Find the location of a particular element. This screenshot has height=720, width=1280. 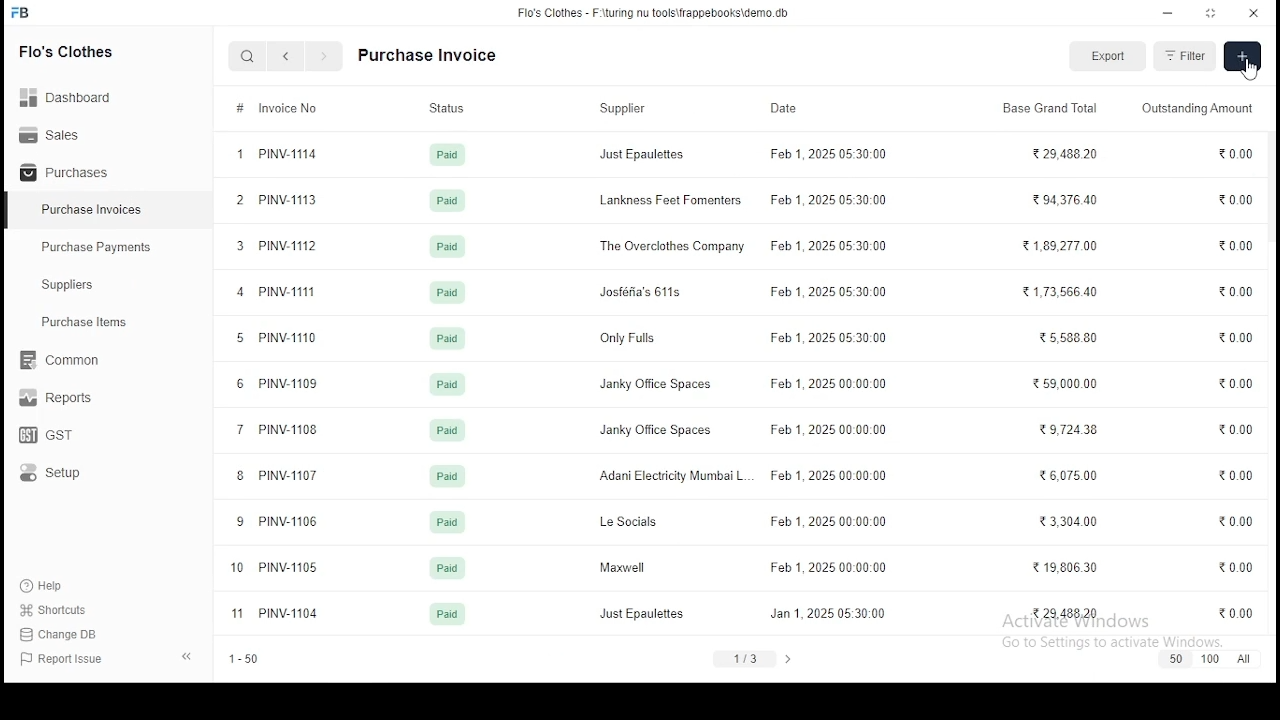

PINV-1107 is located at coordinates (291, 478).